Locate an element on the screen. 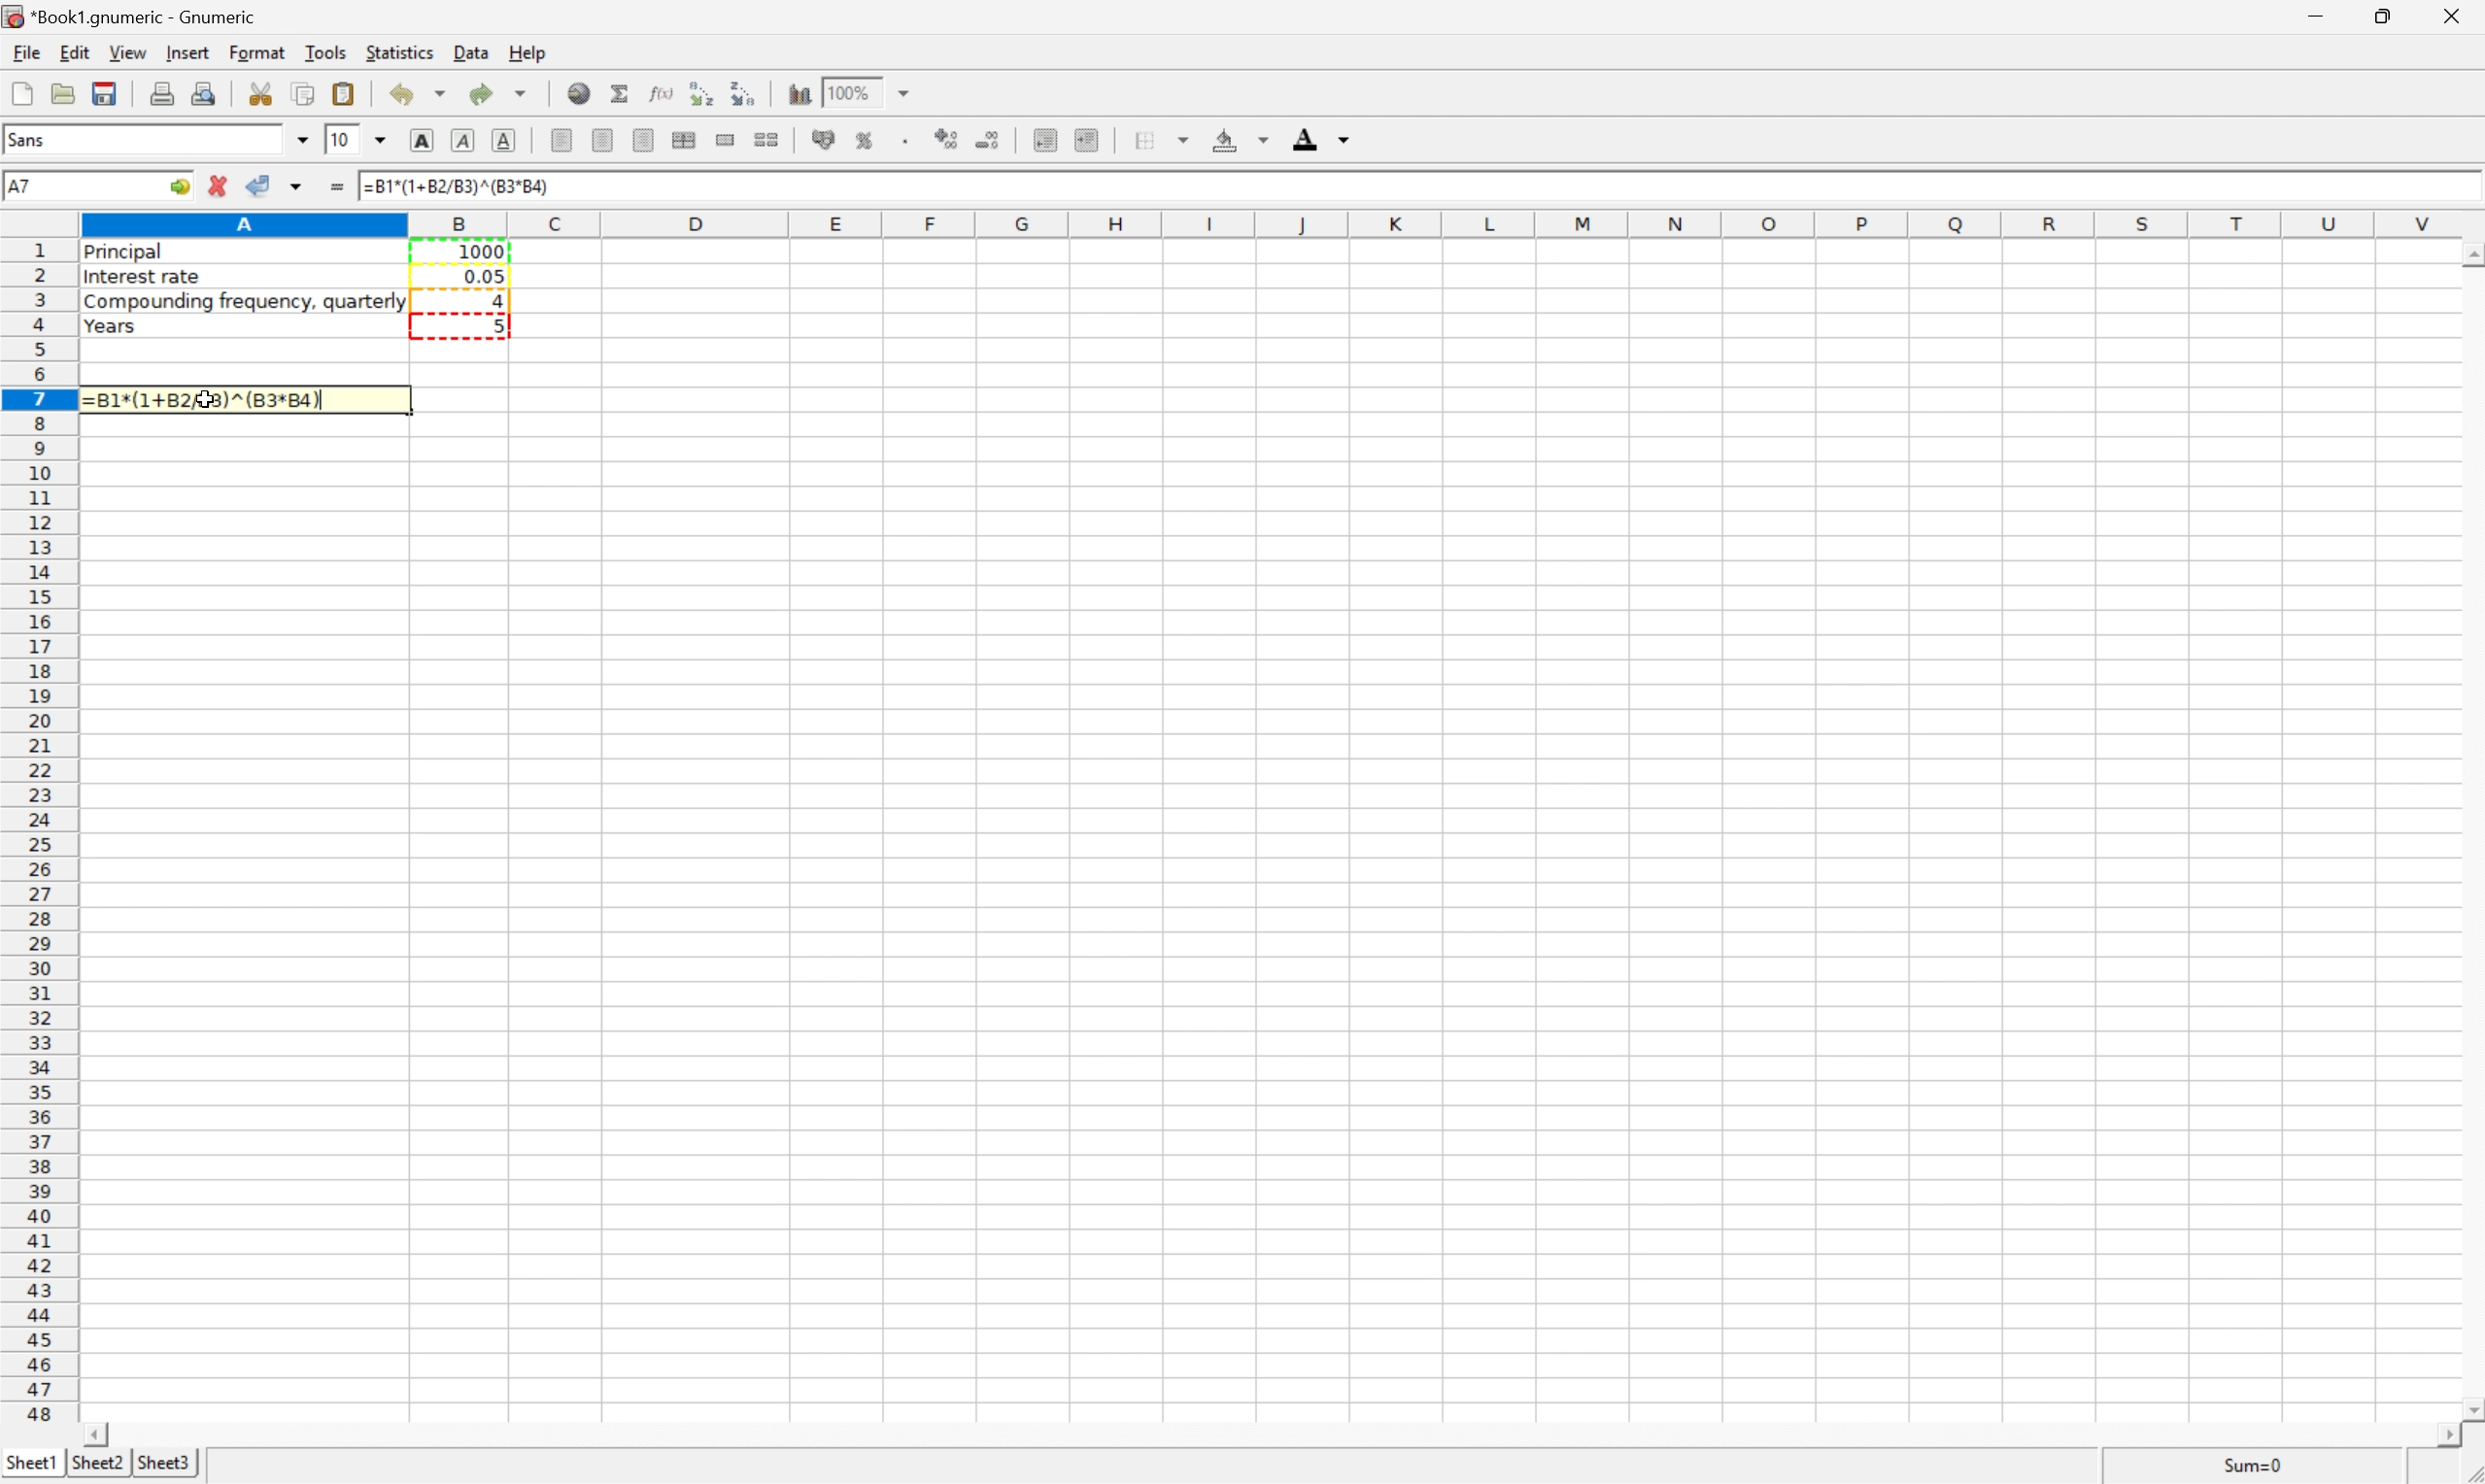  compounding frequency, quarterly is located at coordinates (241, 303).